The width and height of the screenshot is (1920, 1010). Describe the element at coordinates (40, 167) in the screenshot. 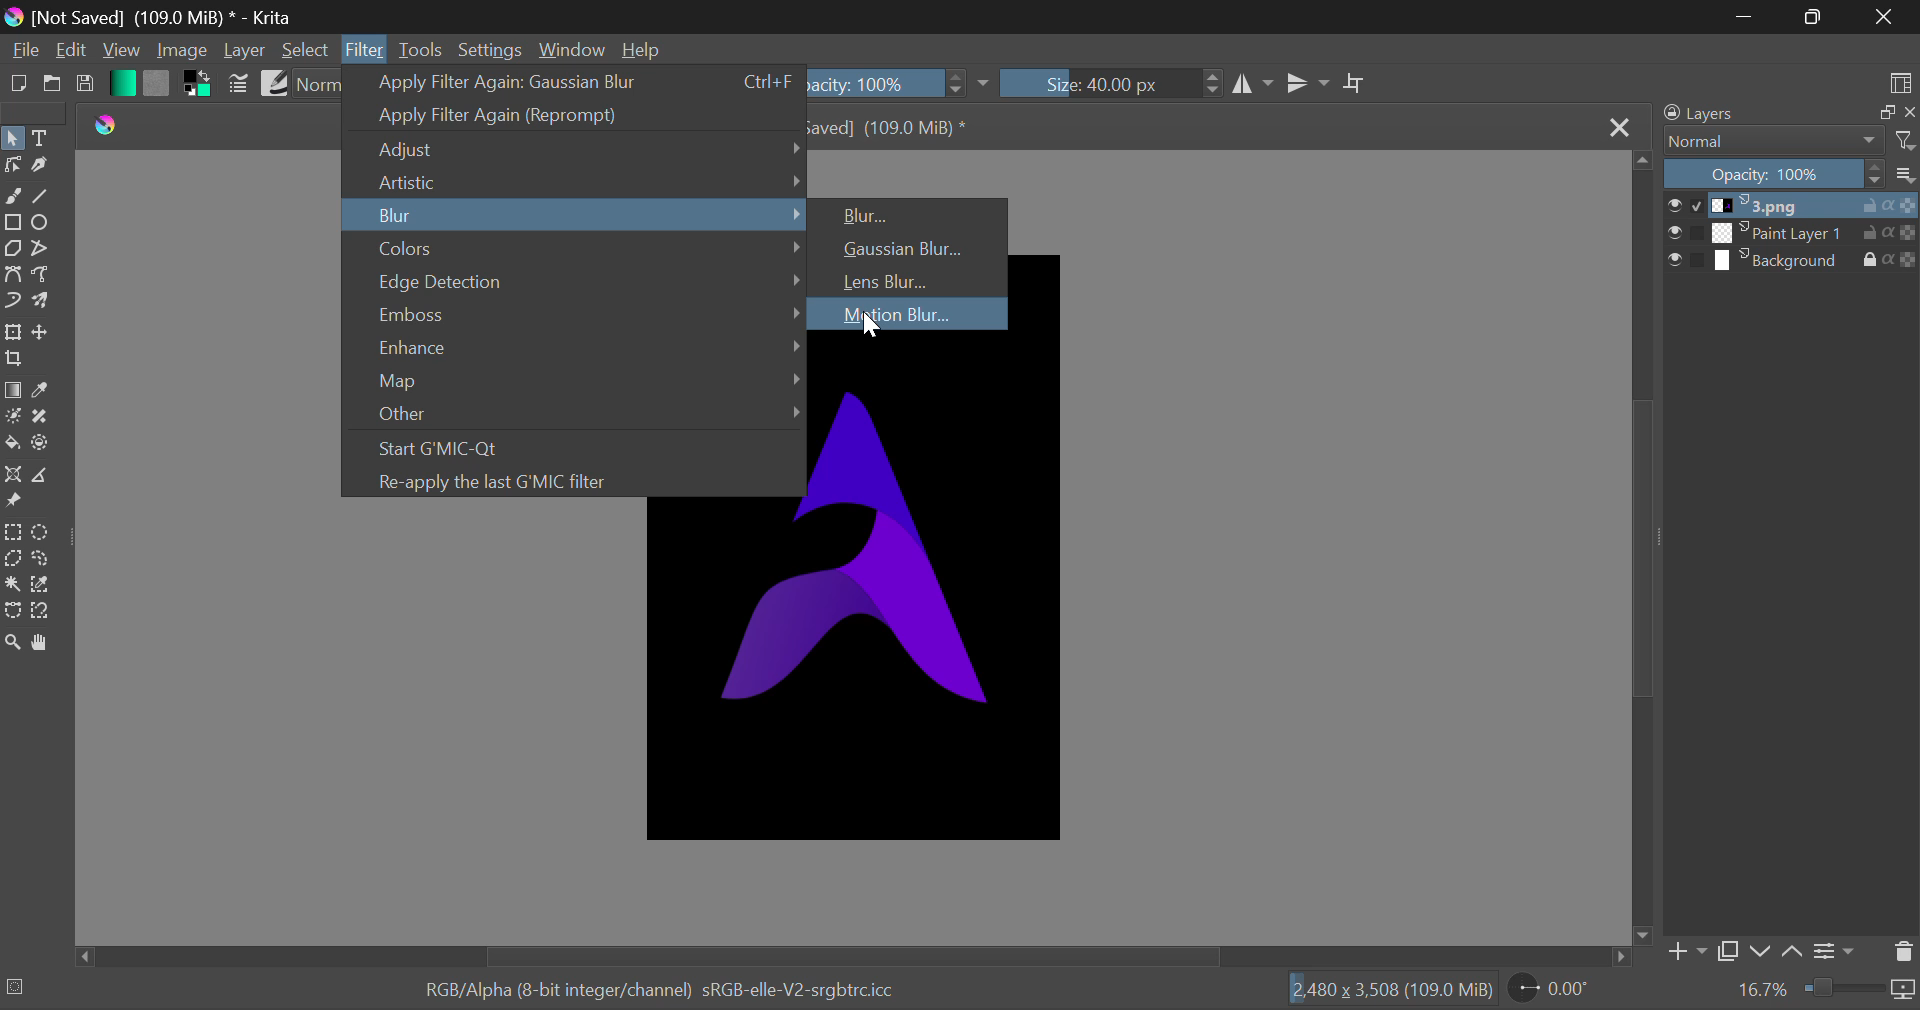

I see `Calligraphic Tool` at that location.